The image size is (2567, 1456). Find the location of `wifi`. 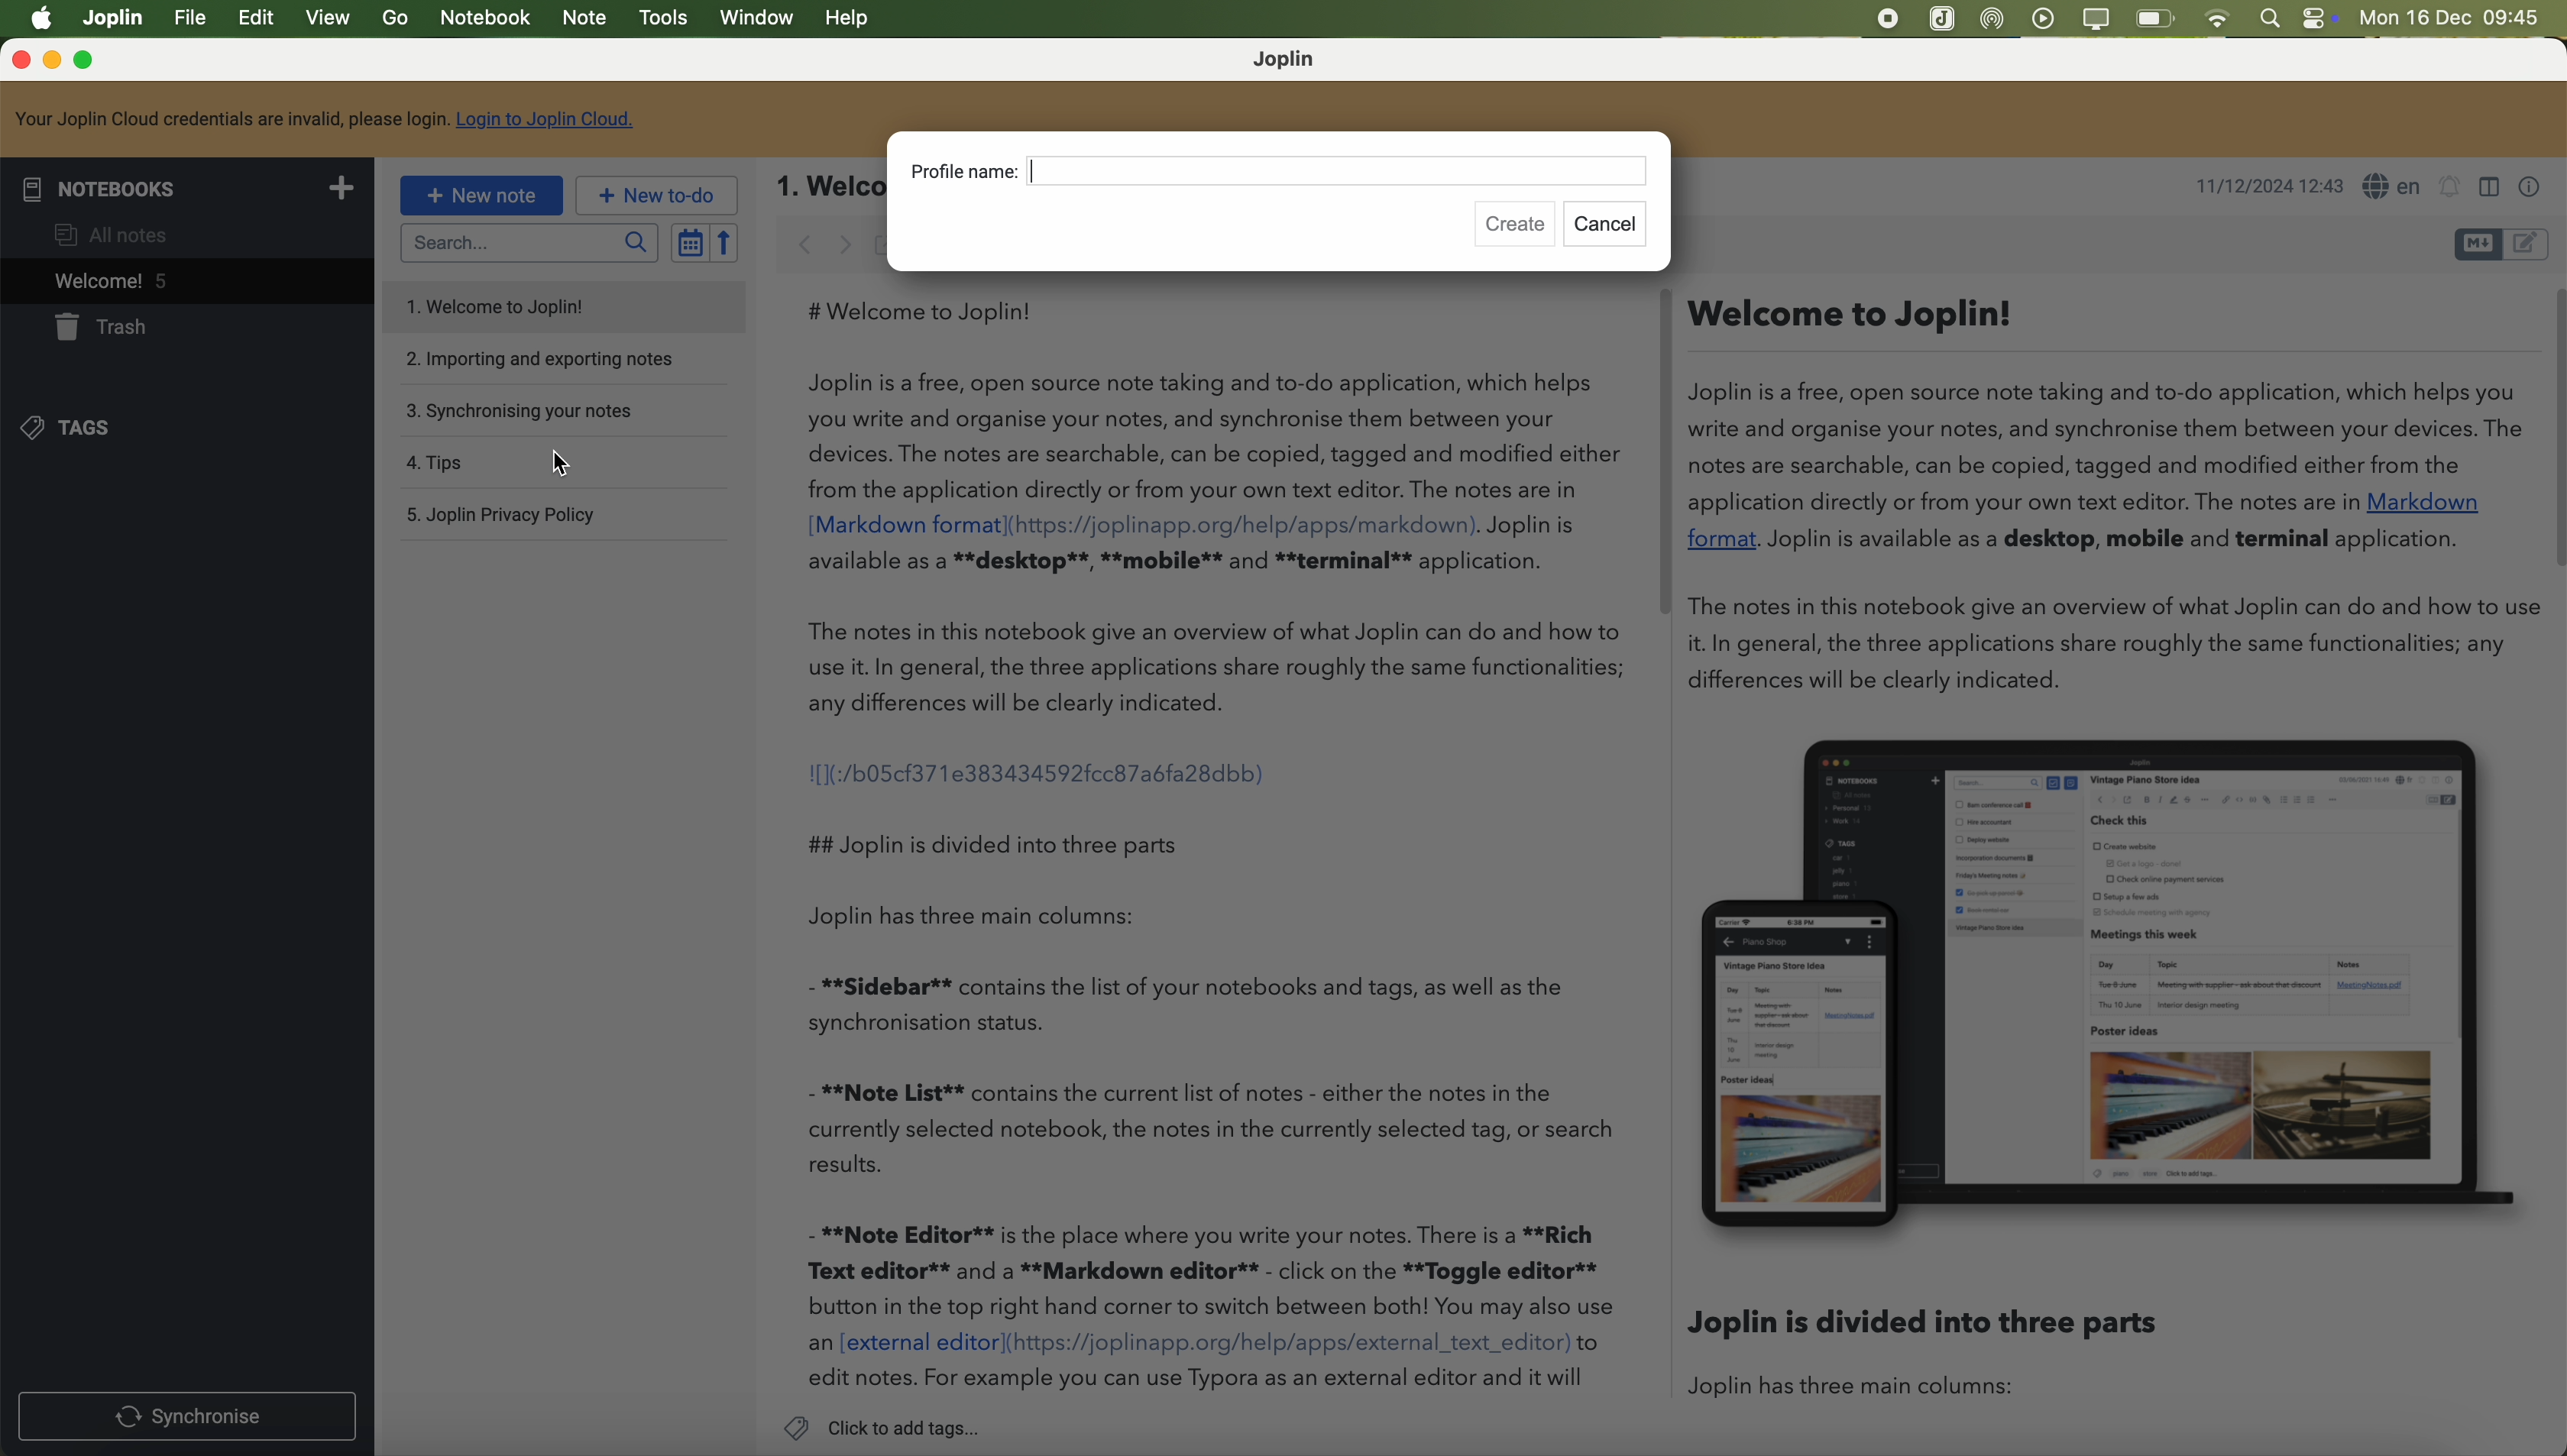

wifi is located at coordinates (2222, 19).